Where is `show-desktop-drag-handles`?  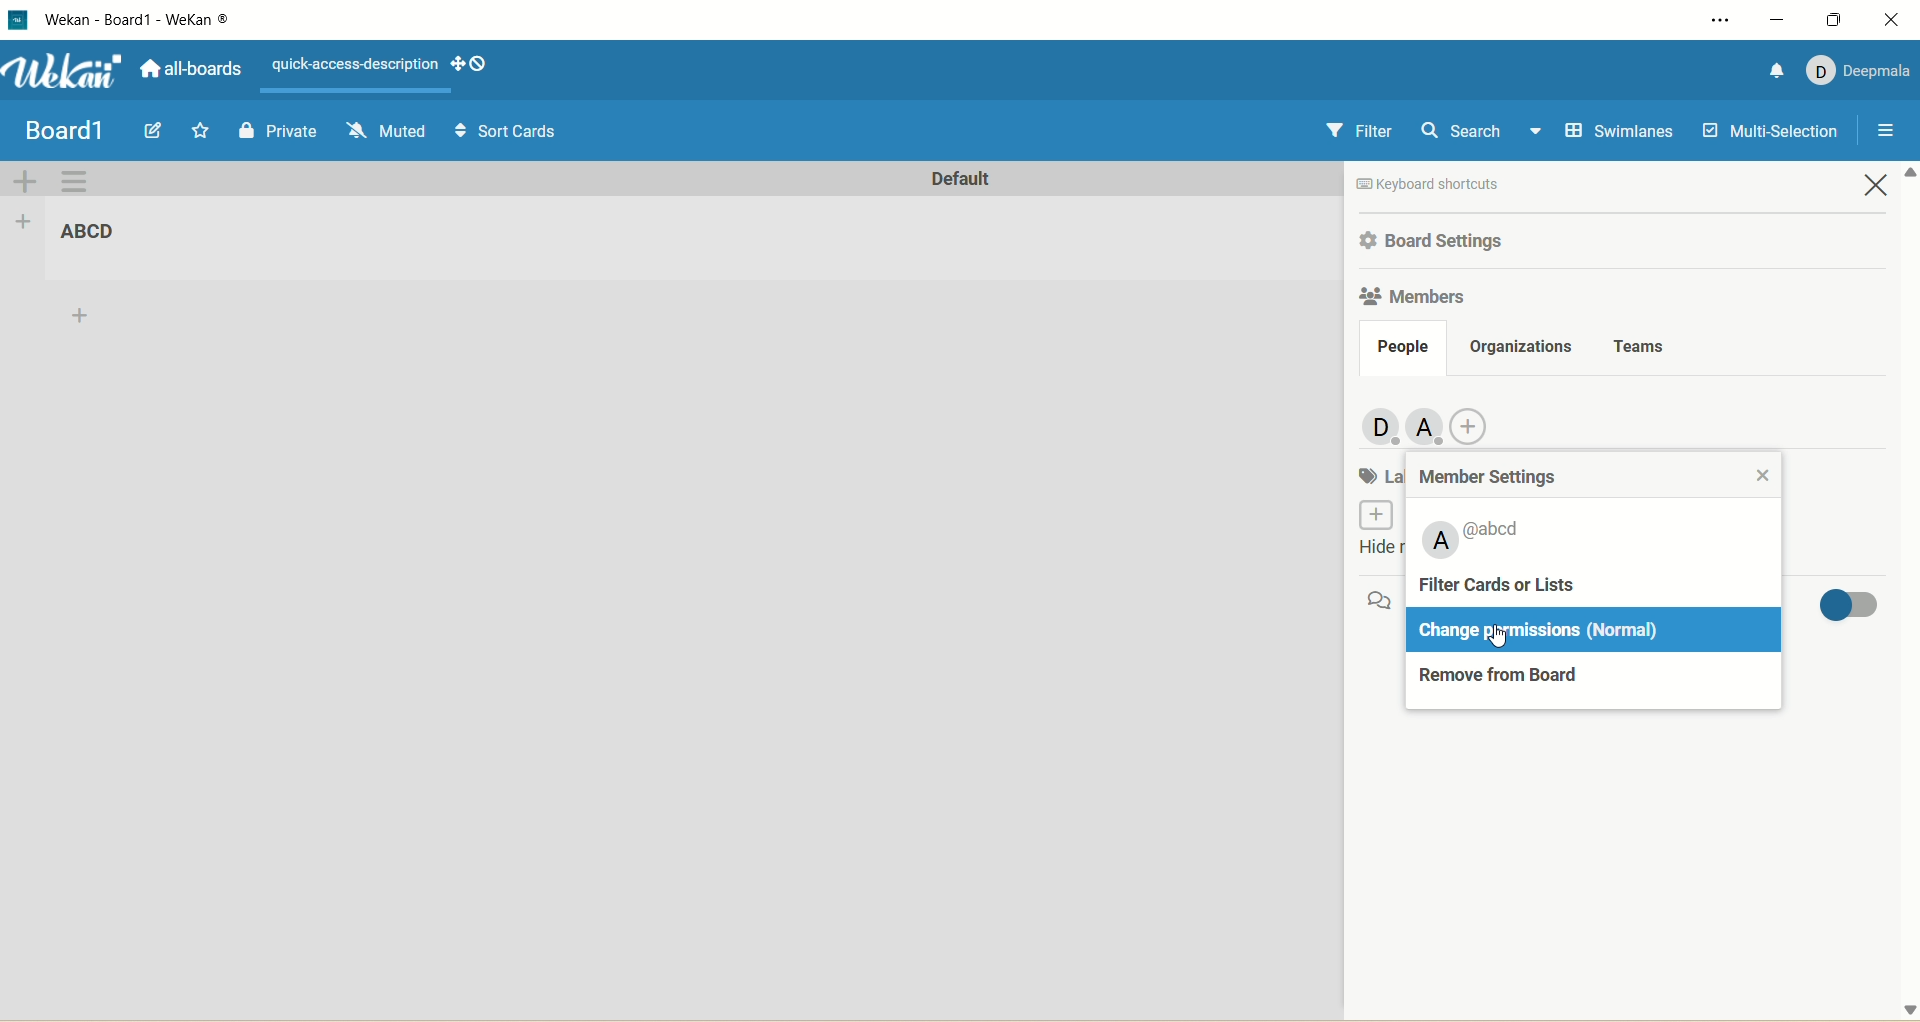 show-desktop-drag-handles is located at coordinates (457, 64).